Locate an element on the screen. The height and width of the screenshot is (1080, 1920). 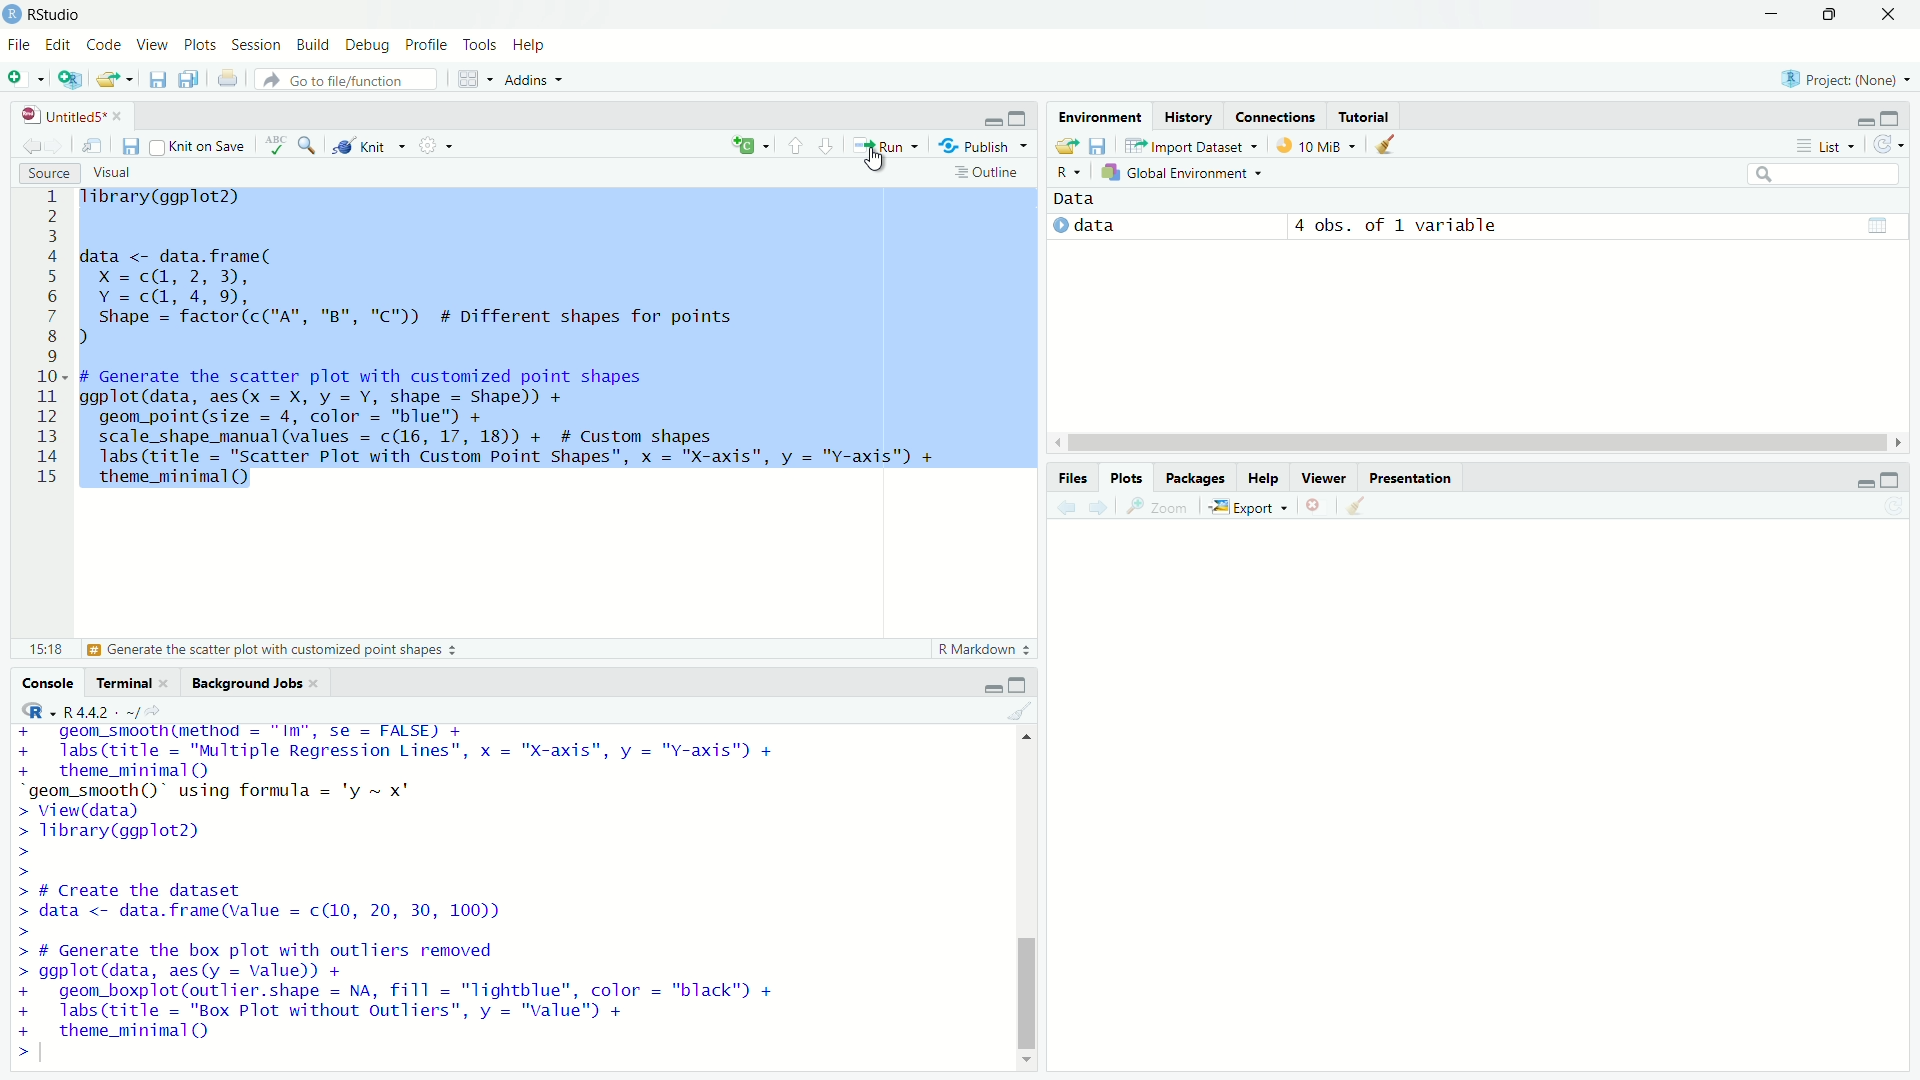
RStudio is located at coordinates (44, 13).